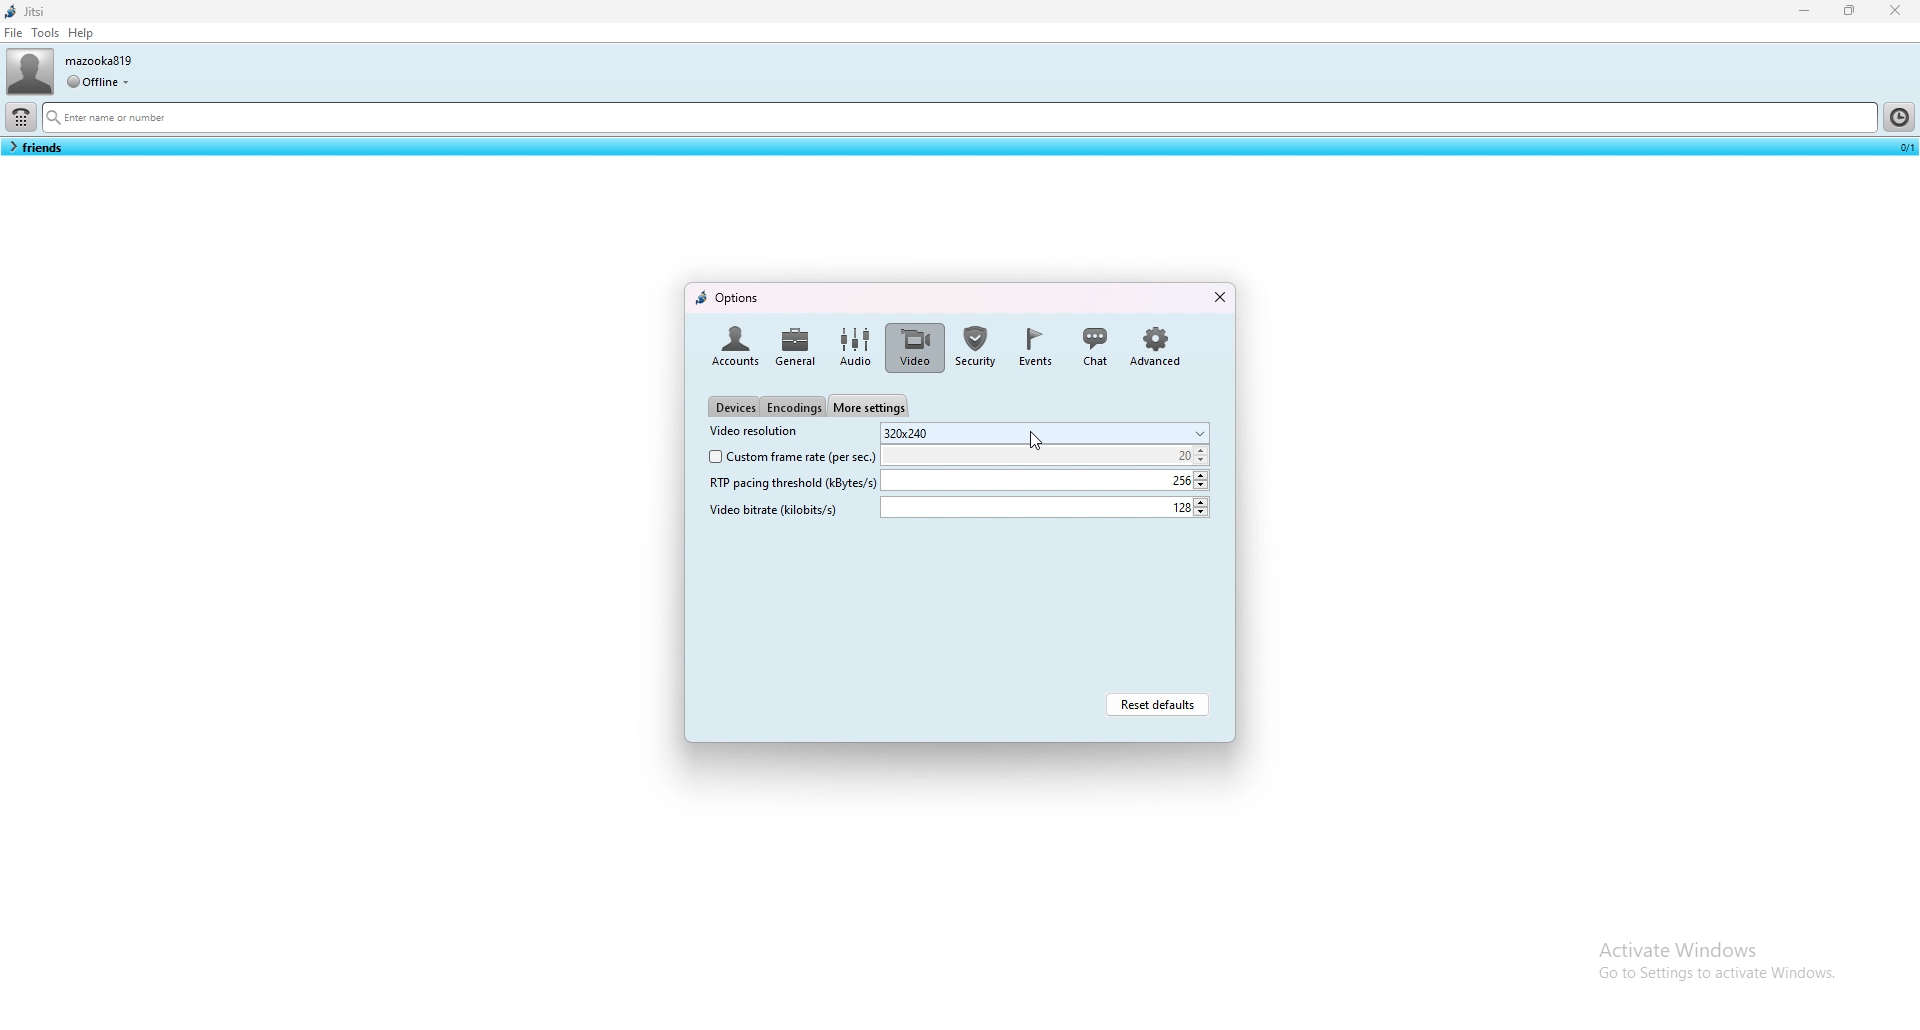  I want to click on file, so click(14, 32).